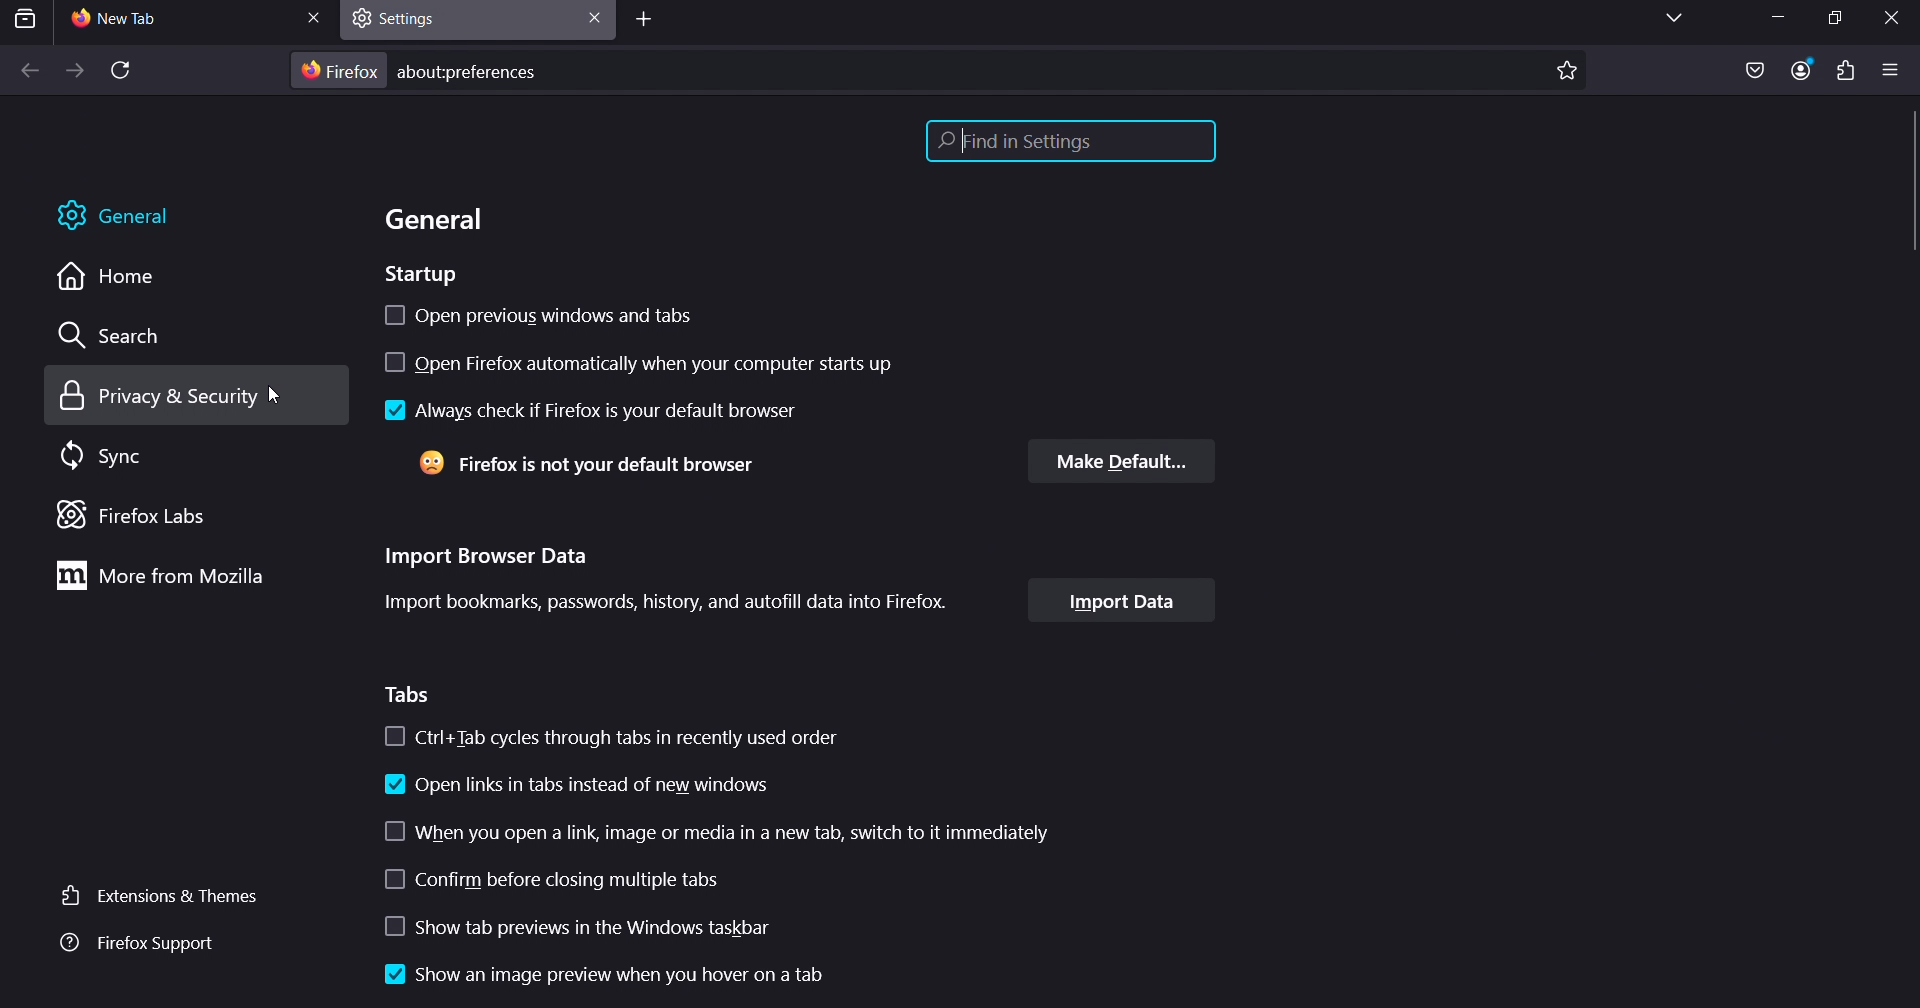 This screenshot has height=1008, width=1920. What do you see at coordinates (590, 16) in the screenshot?
I see `close tab` at bounding box center [590, 16].